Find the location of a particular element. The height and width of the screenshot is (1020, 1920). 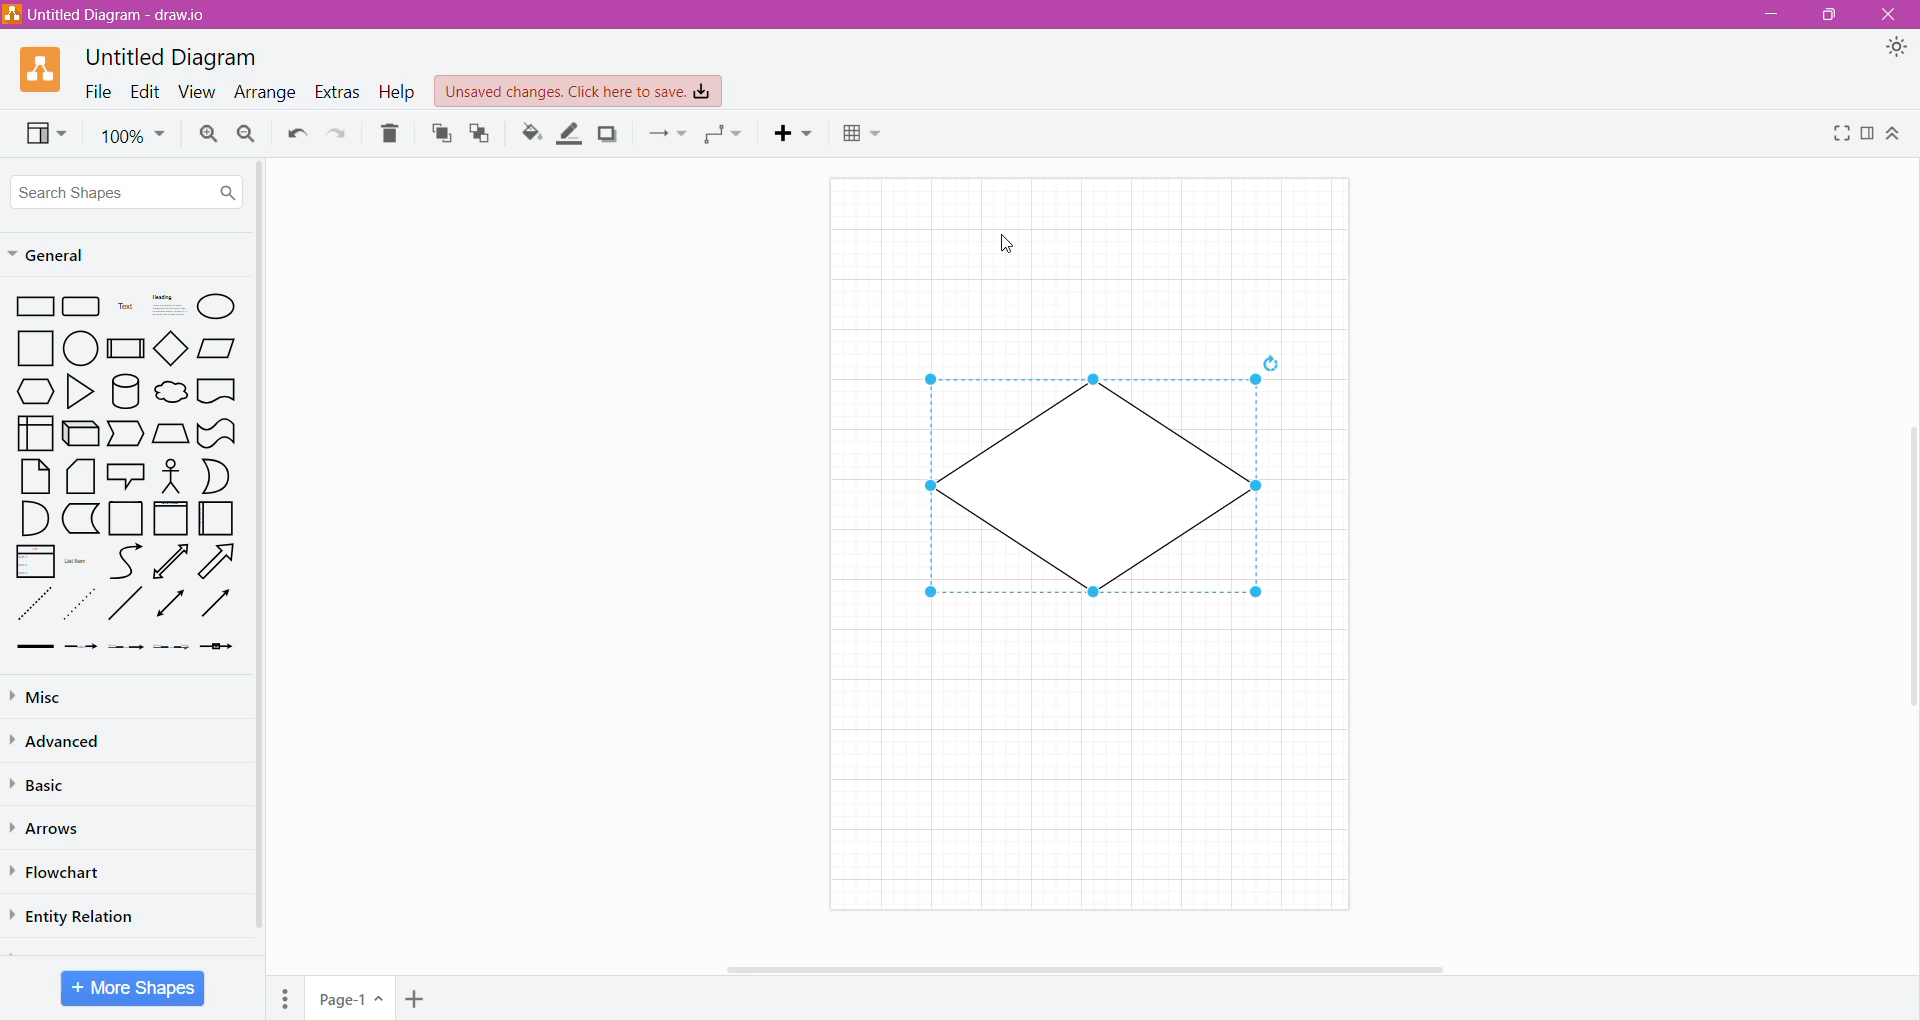

Parallelogram is located at coordinates (218, 348).